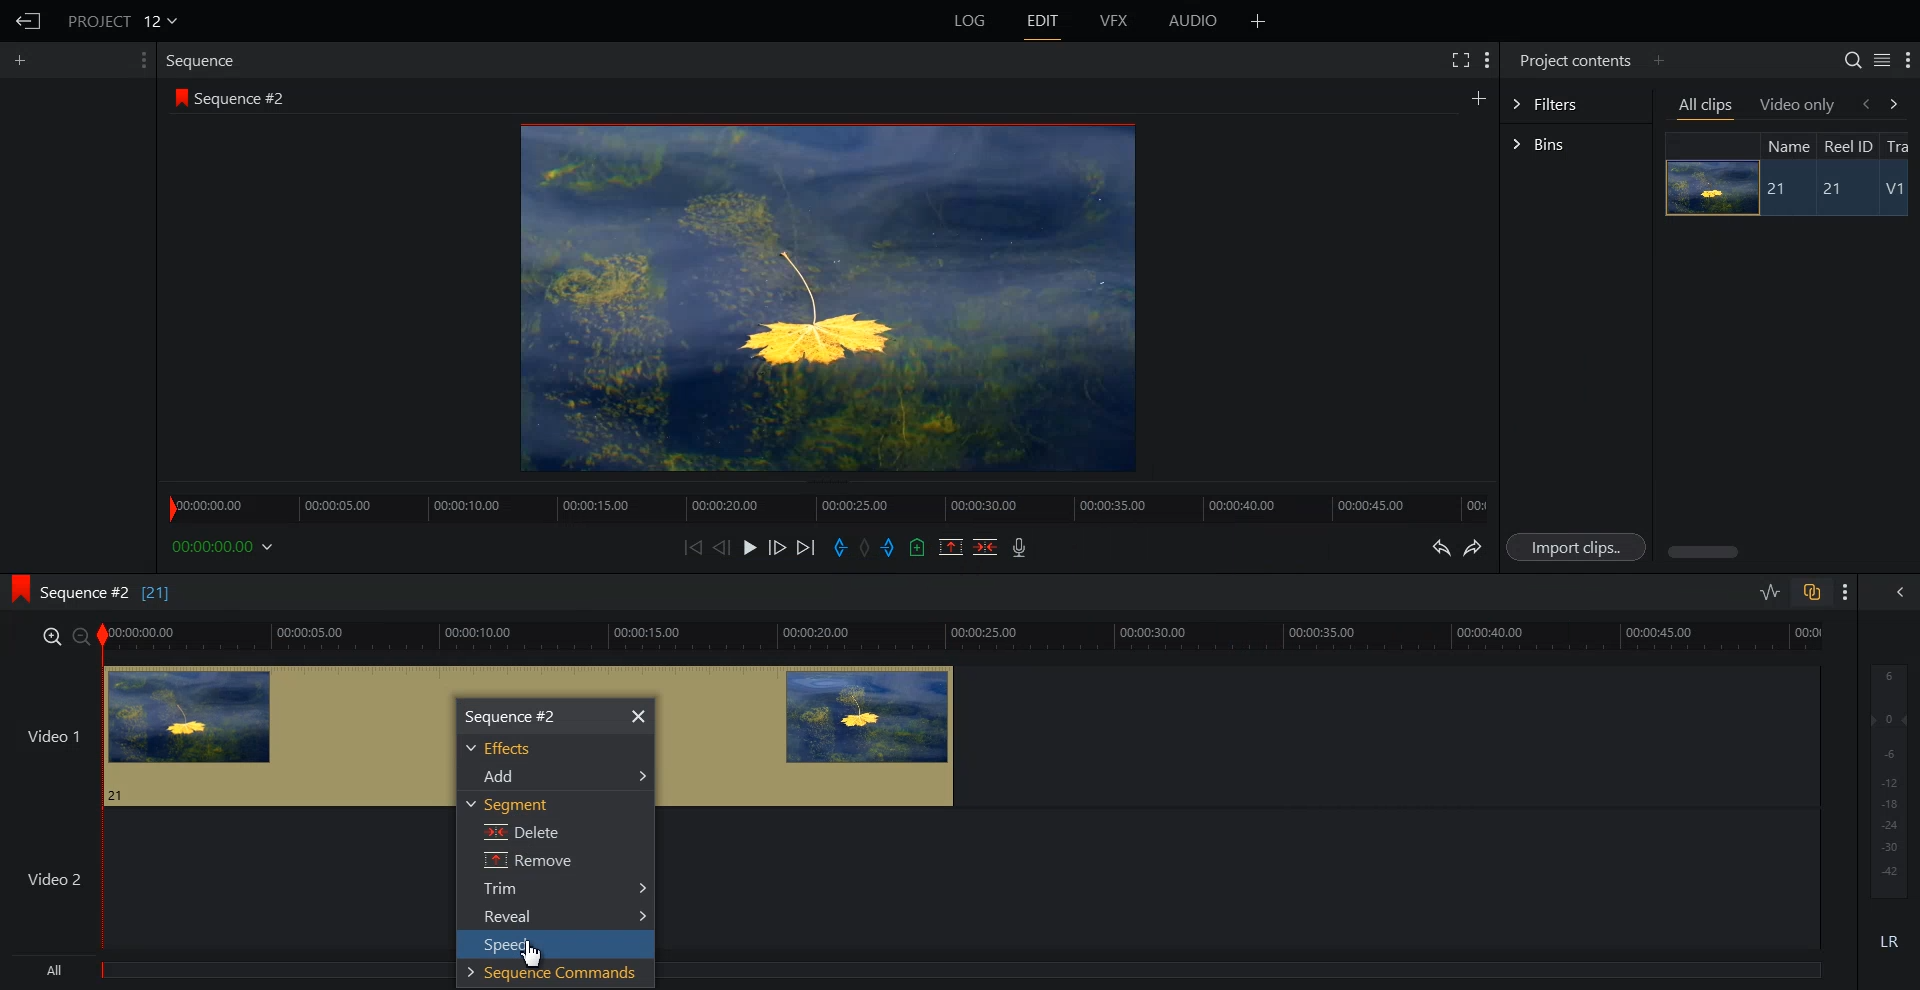 The height and width of the screenshot is (990, 1920). What do you see at coordinates (1044, 21) in the screenshot?
I see `EDIT` at bounding box center [1044, 21].